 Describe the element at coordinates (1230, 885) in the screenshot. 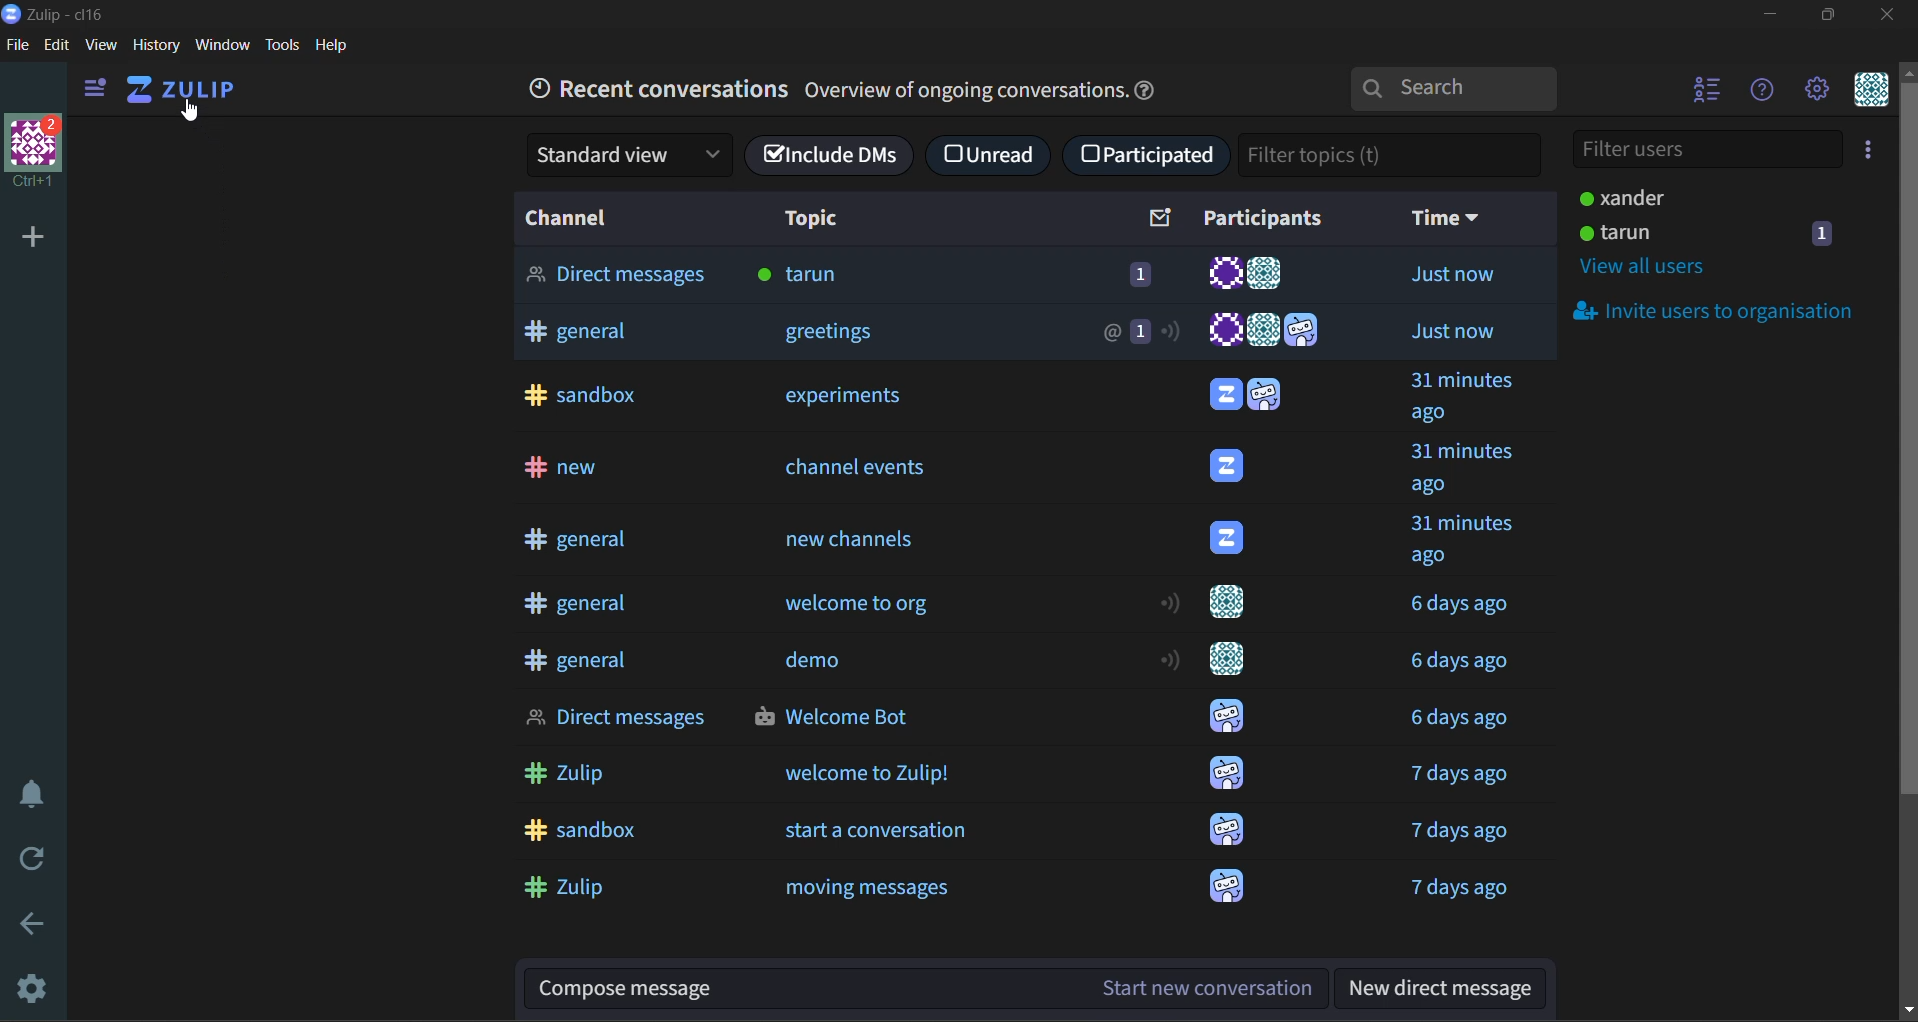

I see `User` at that location.